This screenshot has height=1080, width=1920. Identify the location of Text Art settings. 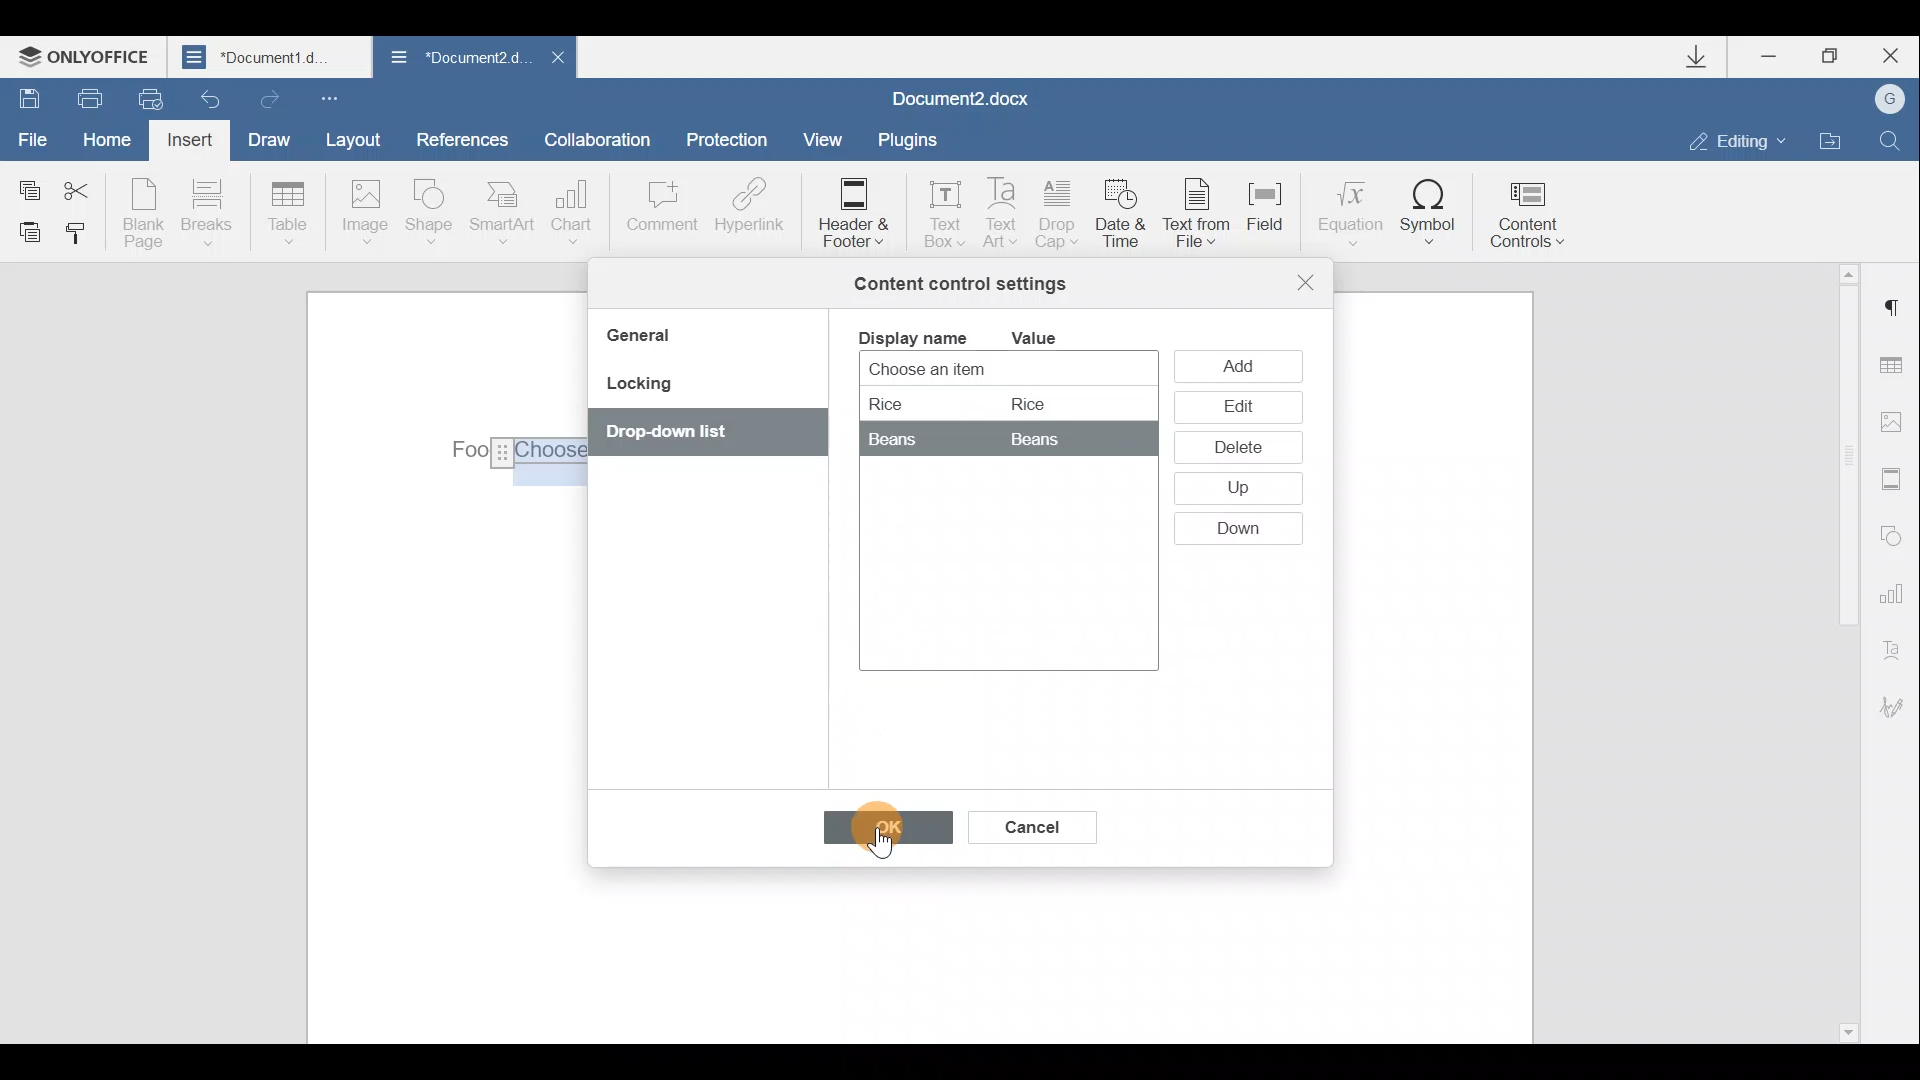
(1898, 646).